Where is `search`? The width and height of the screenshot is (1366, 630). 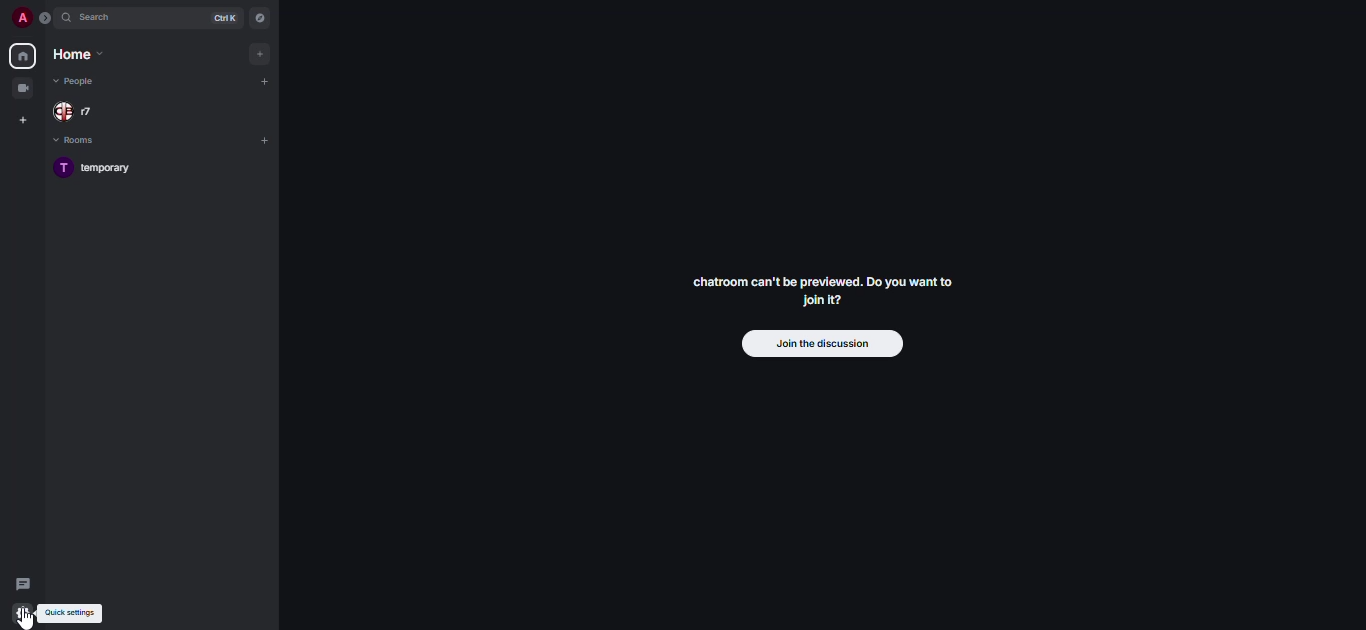 search is located at coordinates (100, 19).